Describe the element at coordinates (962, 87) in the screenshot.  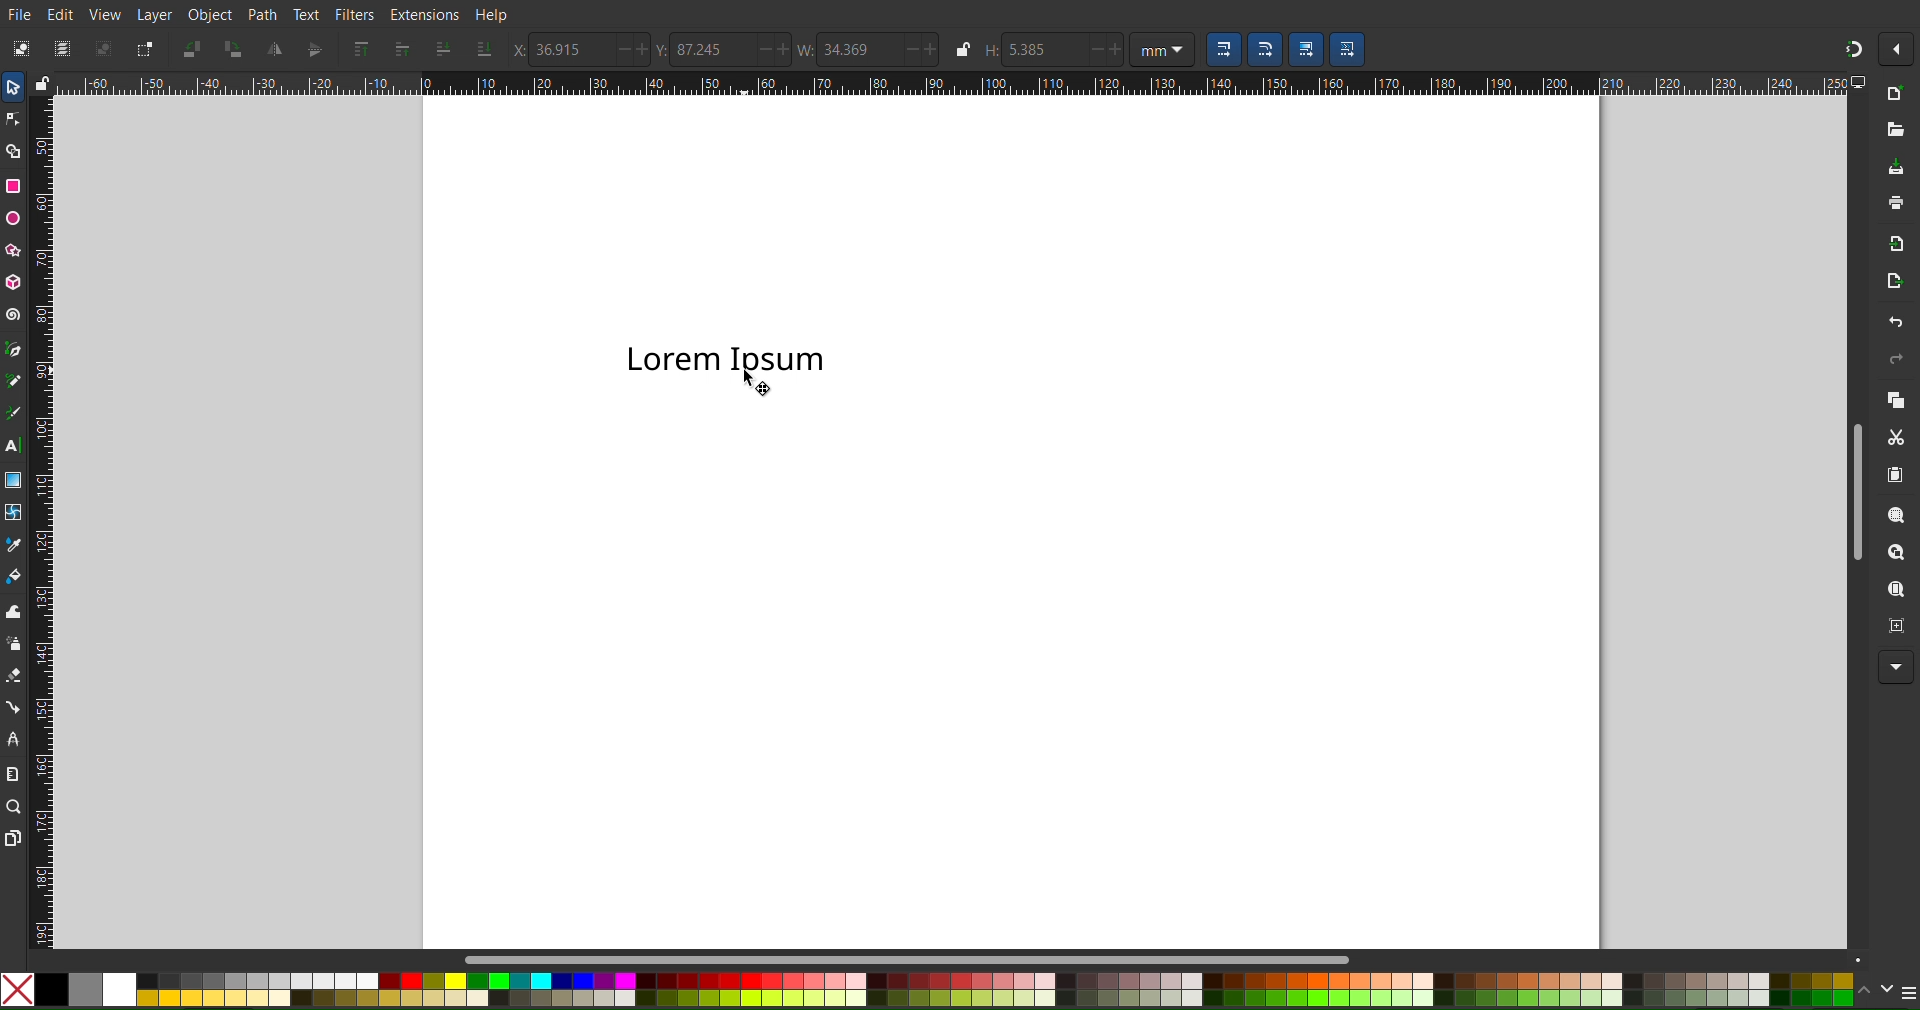
I see `Horizontal Ruler` at that location.